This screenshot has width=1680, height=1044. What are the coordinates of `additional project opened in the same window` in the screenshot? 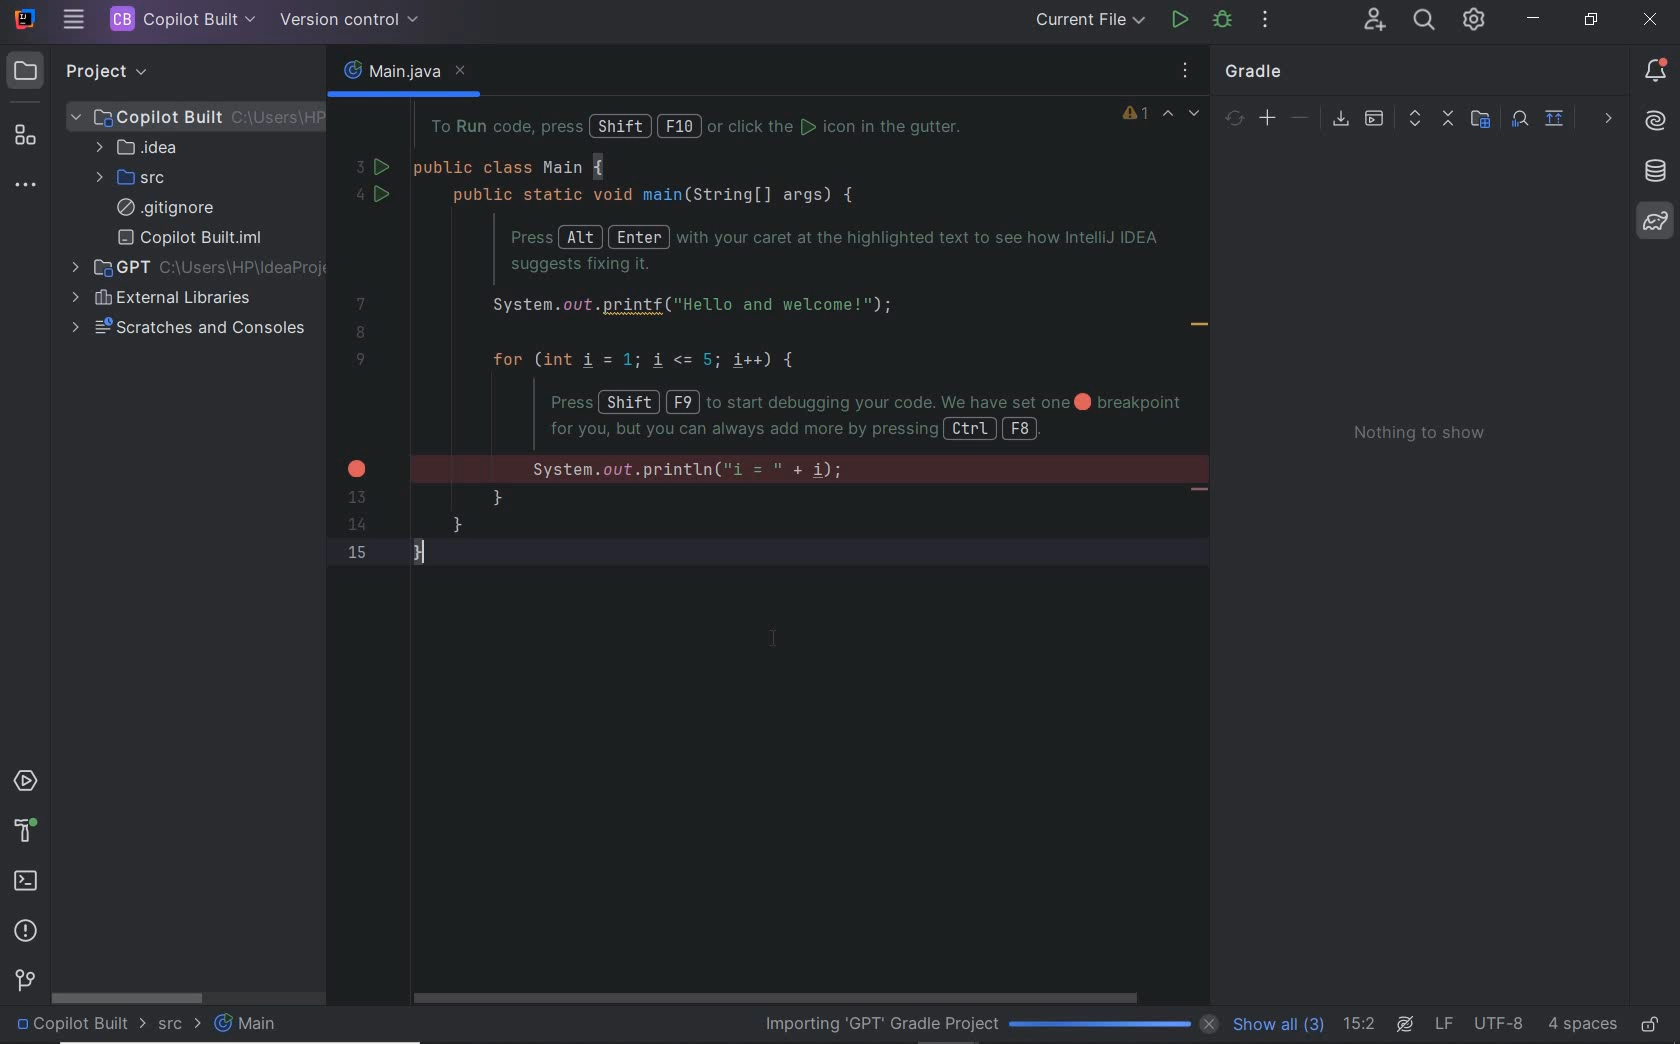 It's located at (193, 268).